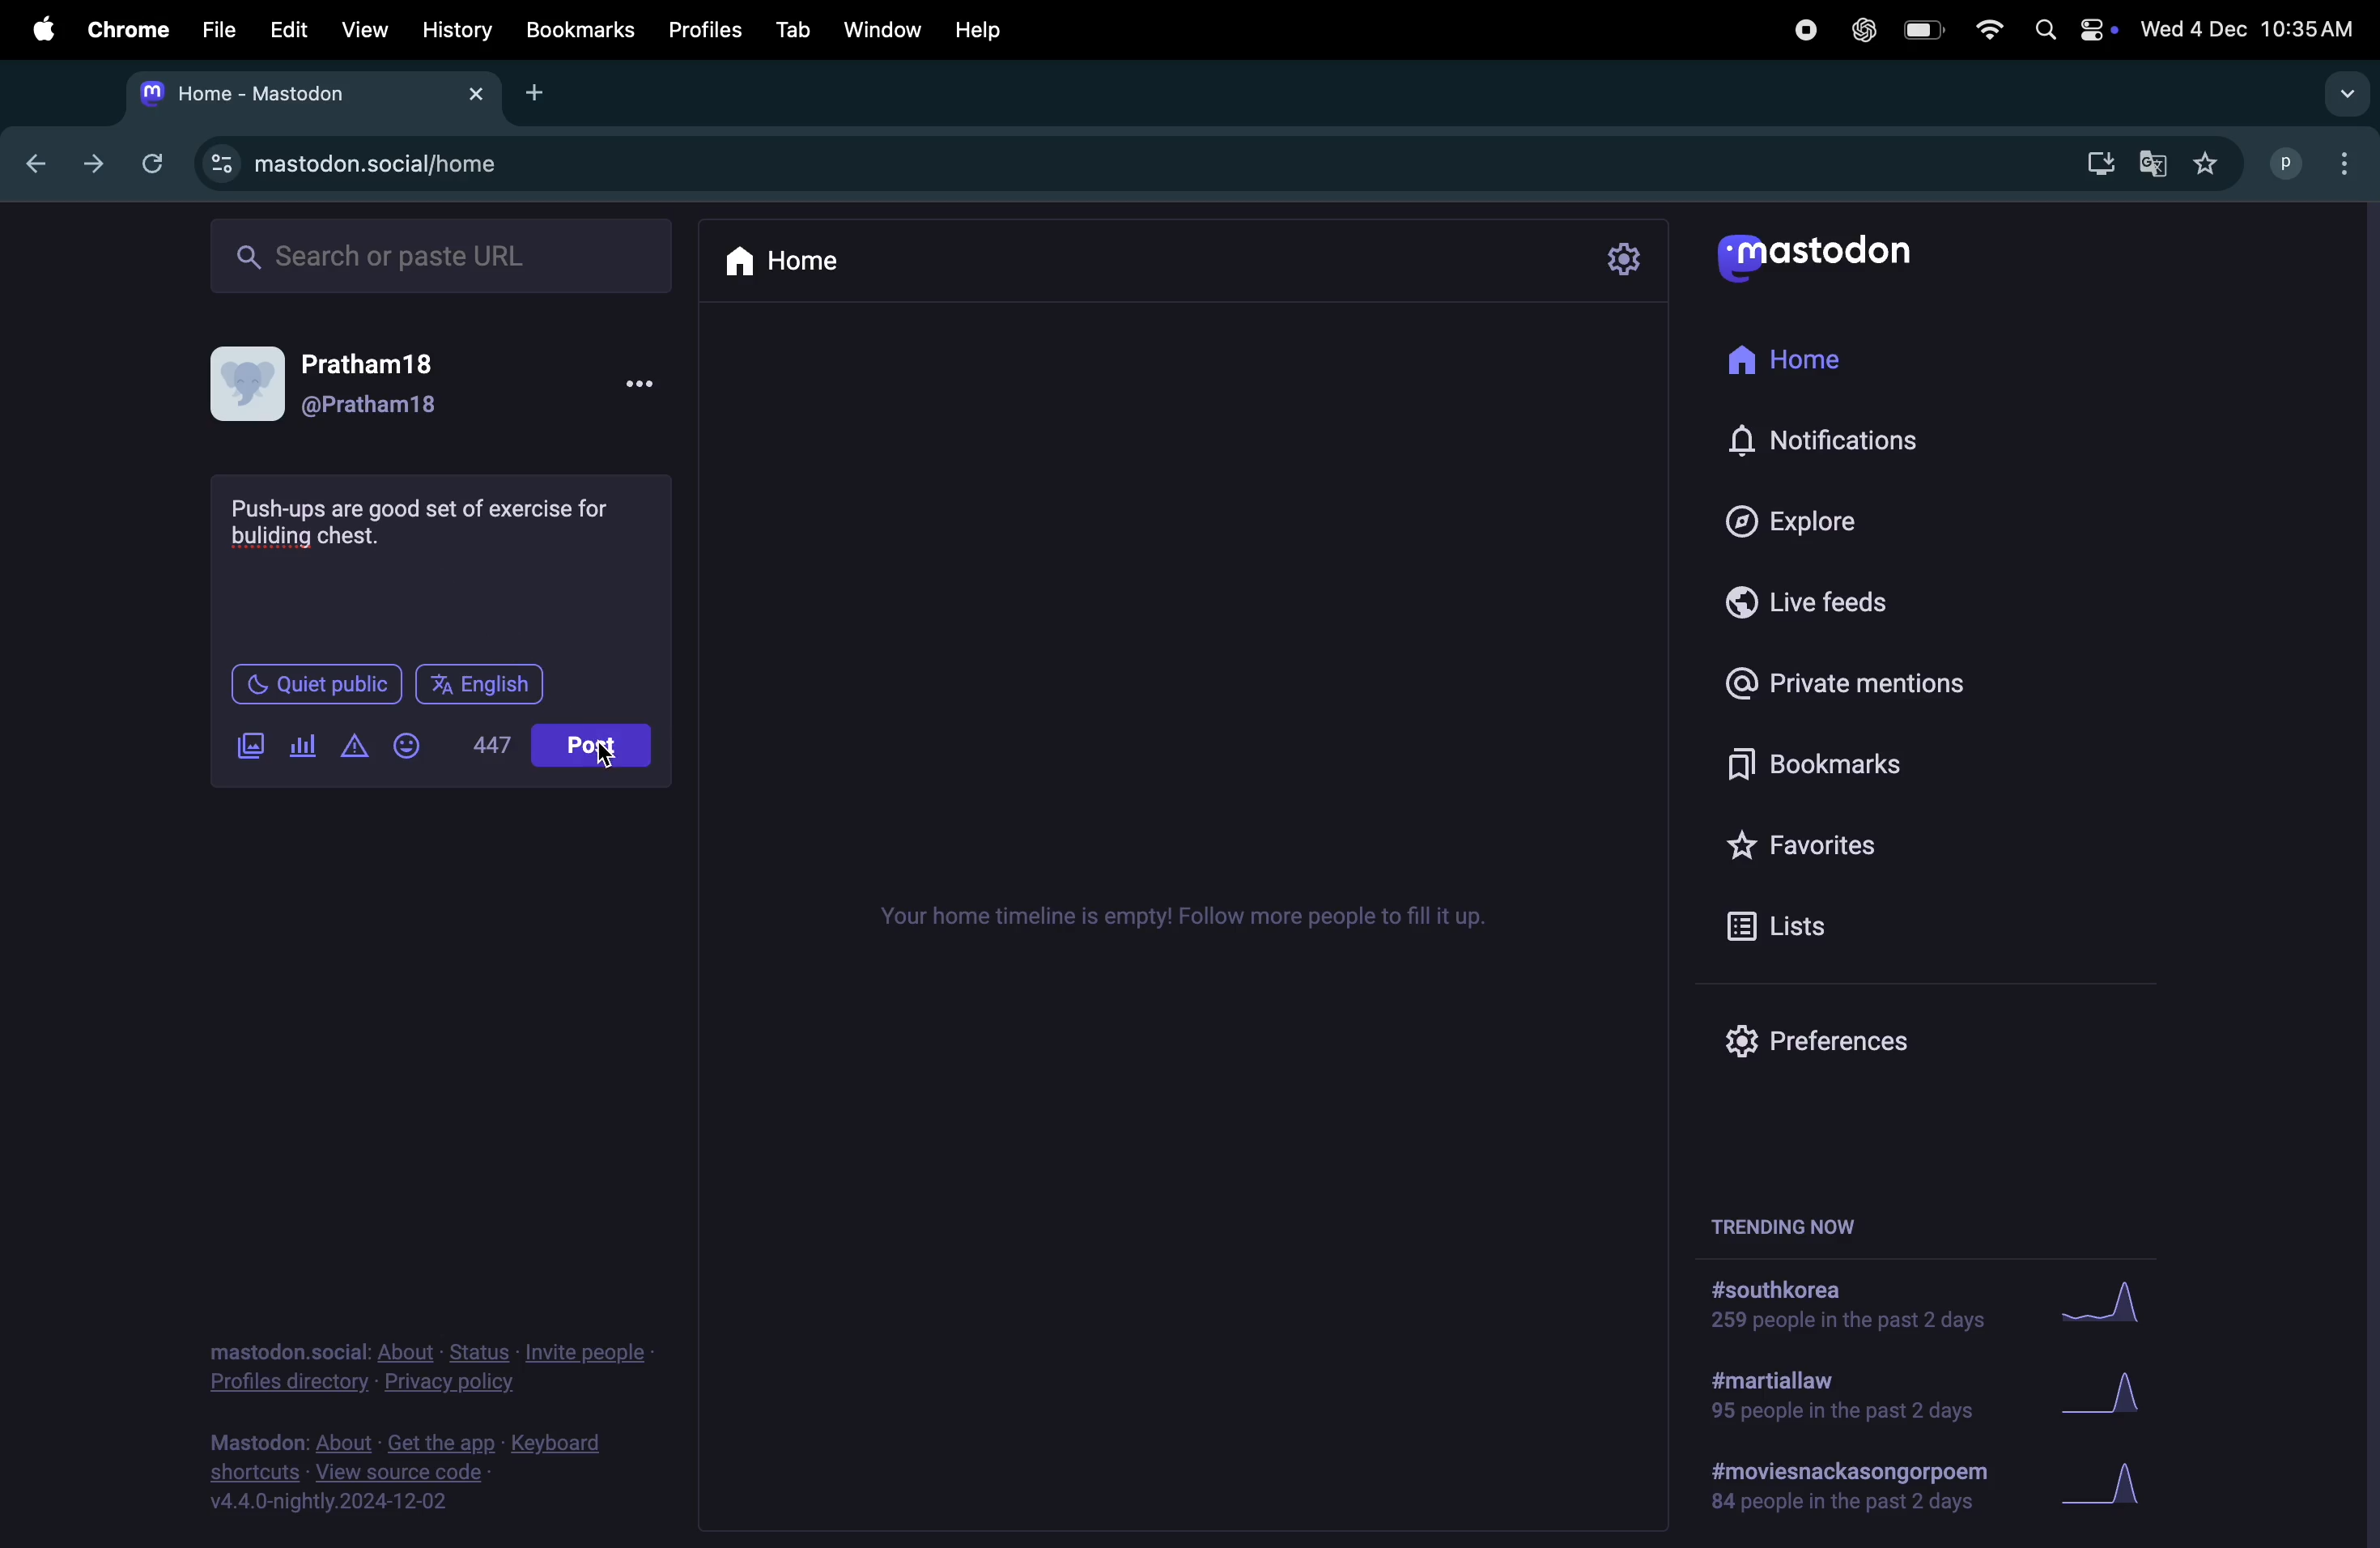 This screenshot has height=1548, width=2380. Describe the element at coordinates (414, 1472) in the screenshot. I see `source code description` at that location.